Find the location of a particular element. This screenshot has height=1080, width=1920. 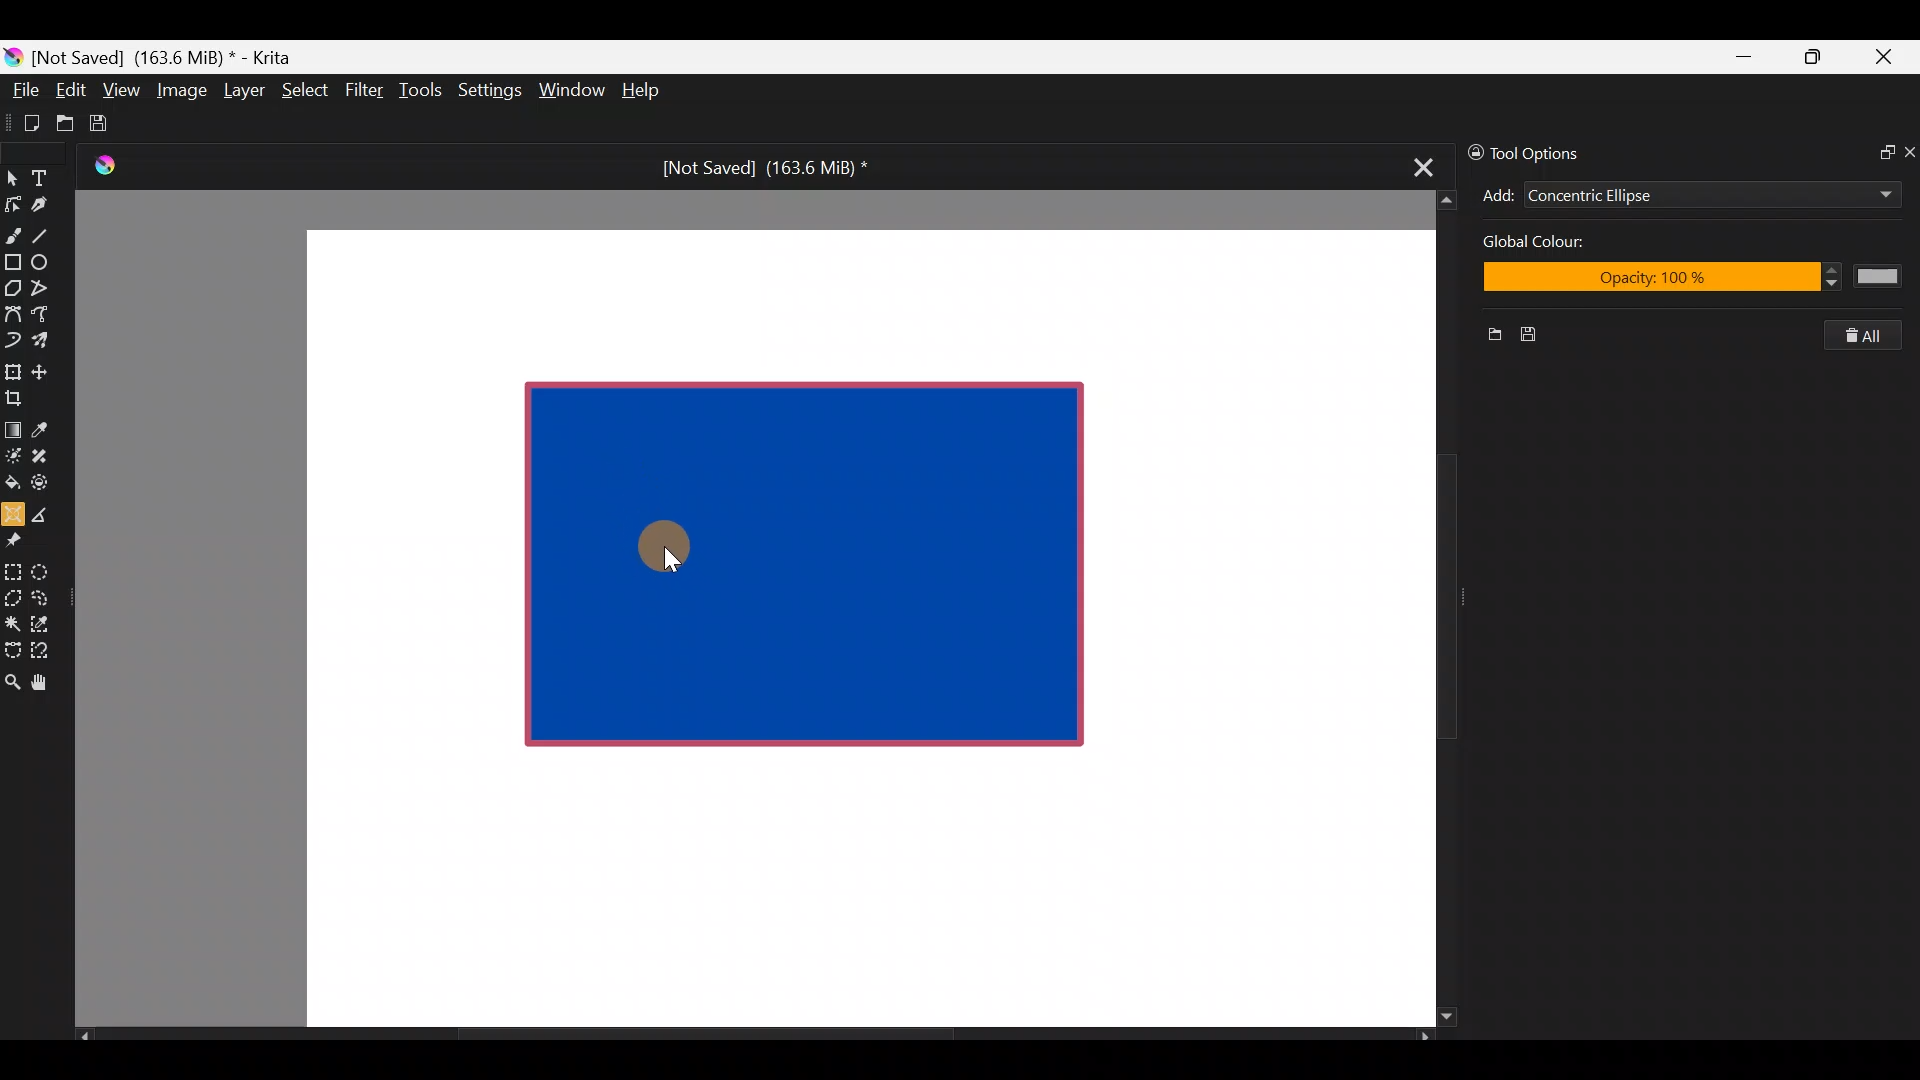

Select is located at coordinates (306, 88).